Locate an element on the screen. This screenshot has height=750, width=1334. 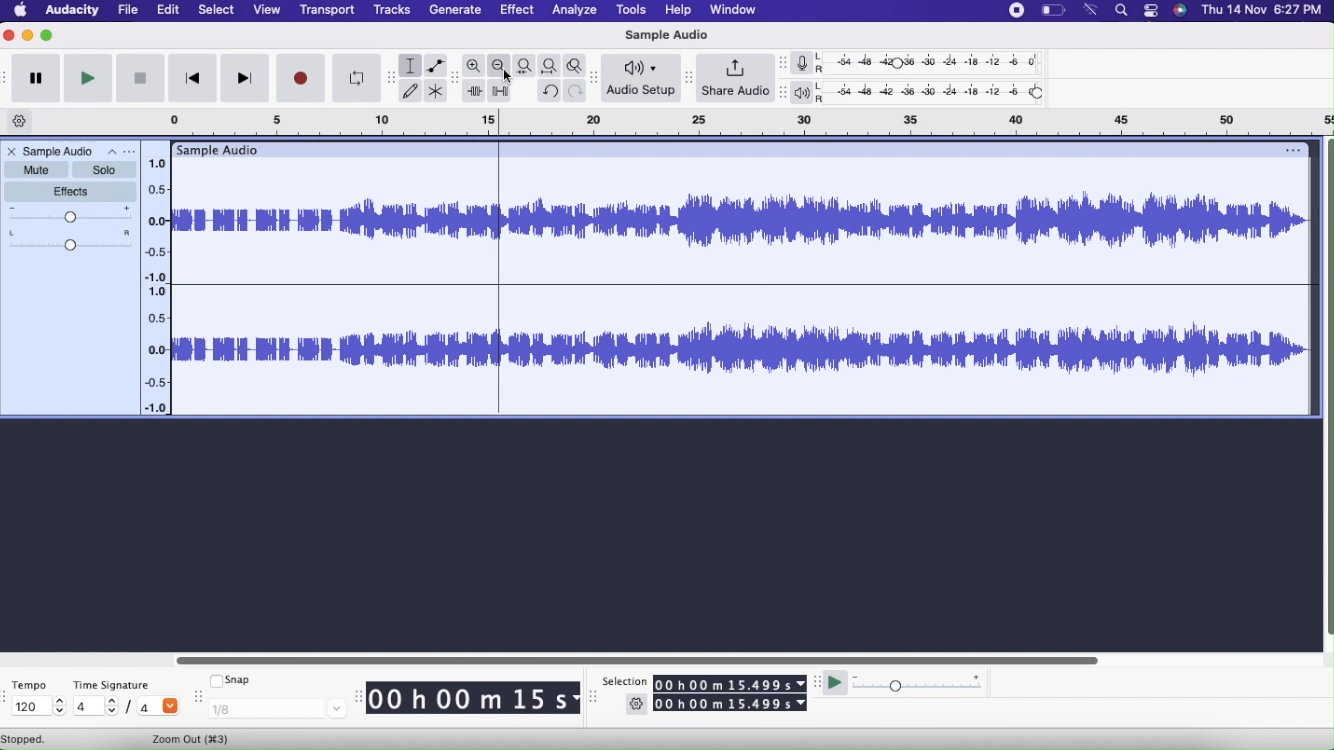
Generate is located at coordinates (455, 10).